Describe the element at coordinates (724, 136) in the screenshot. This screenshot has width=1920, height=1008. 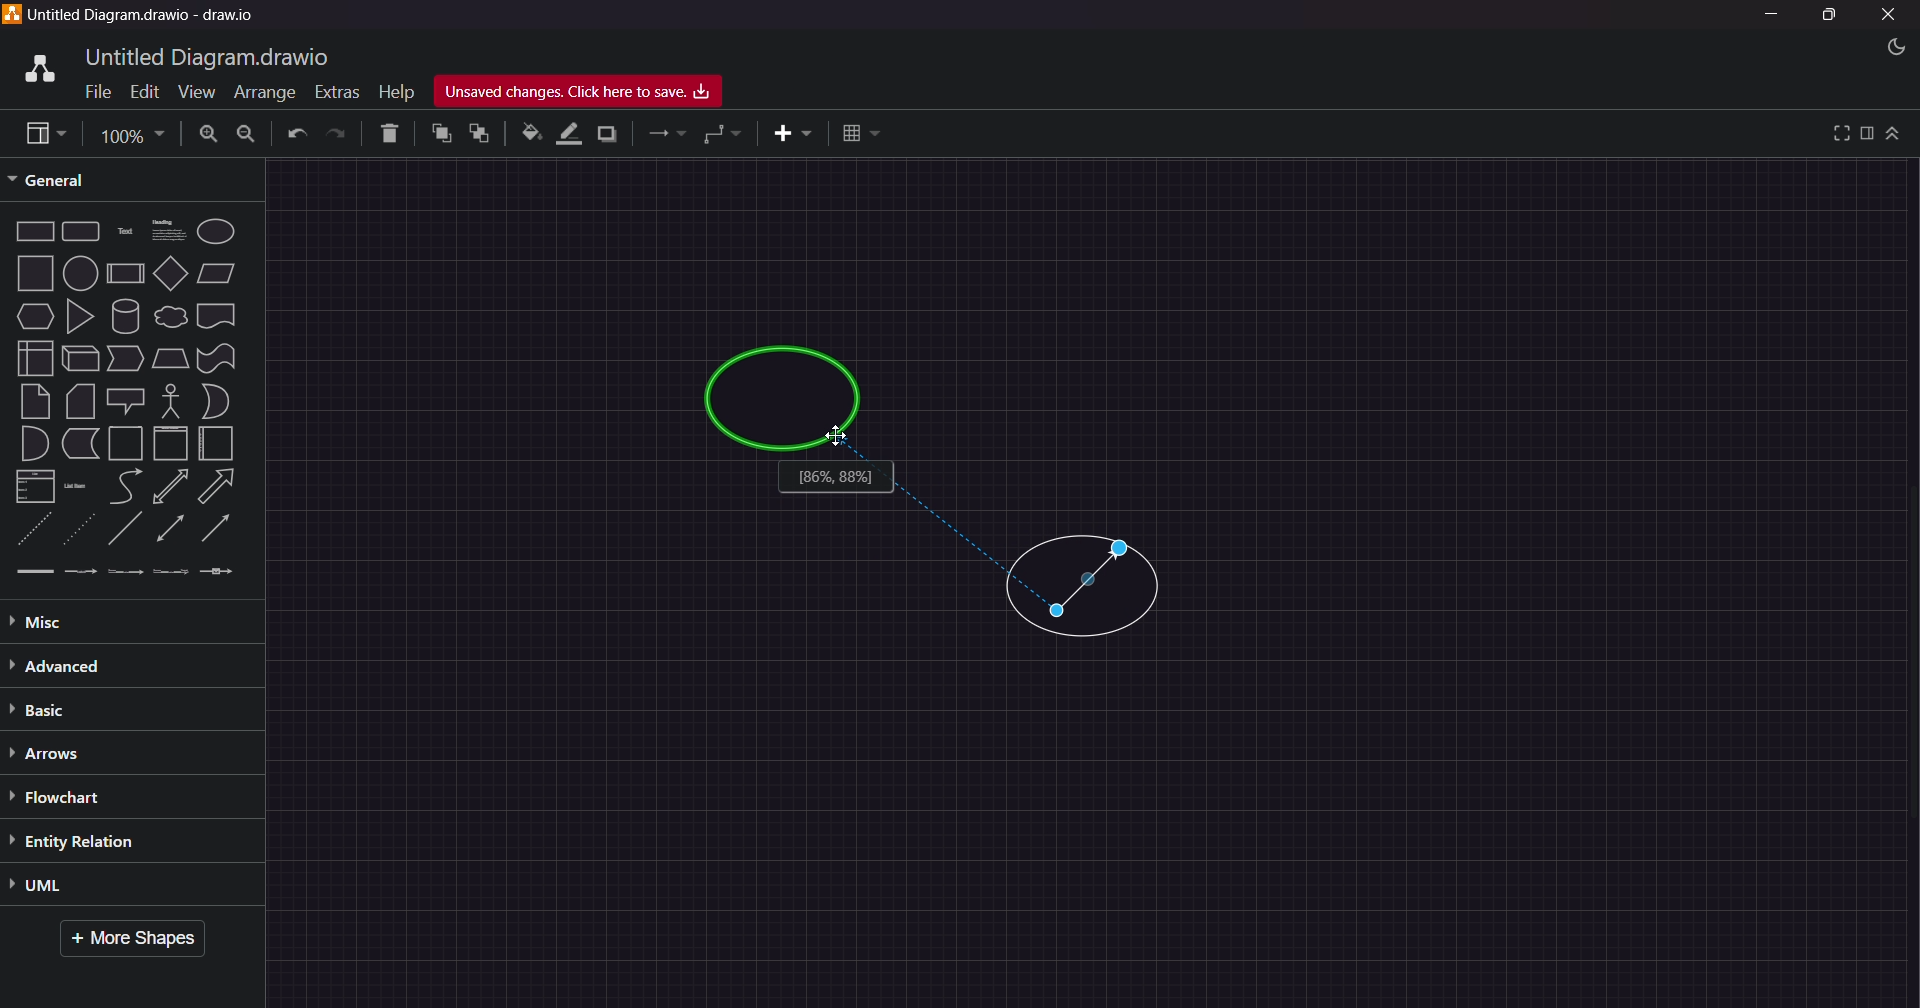
I see `waypoints` at that location.